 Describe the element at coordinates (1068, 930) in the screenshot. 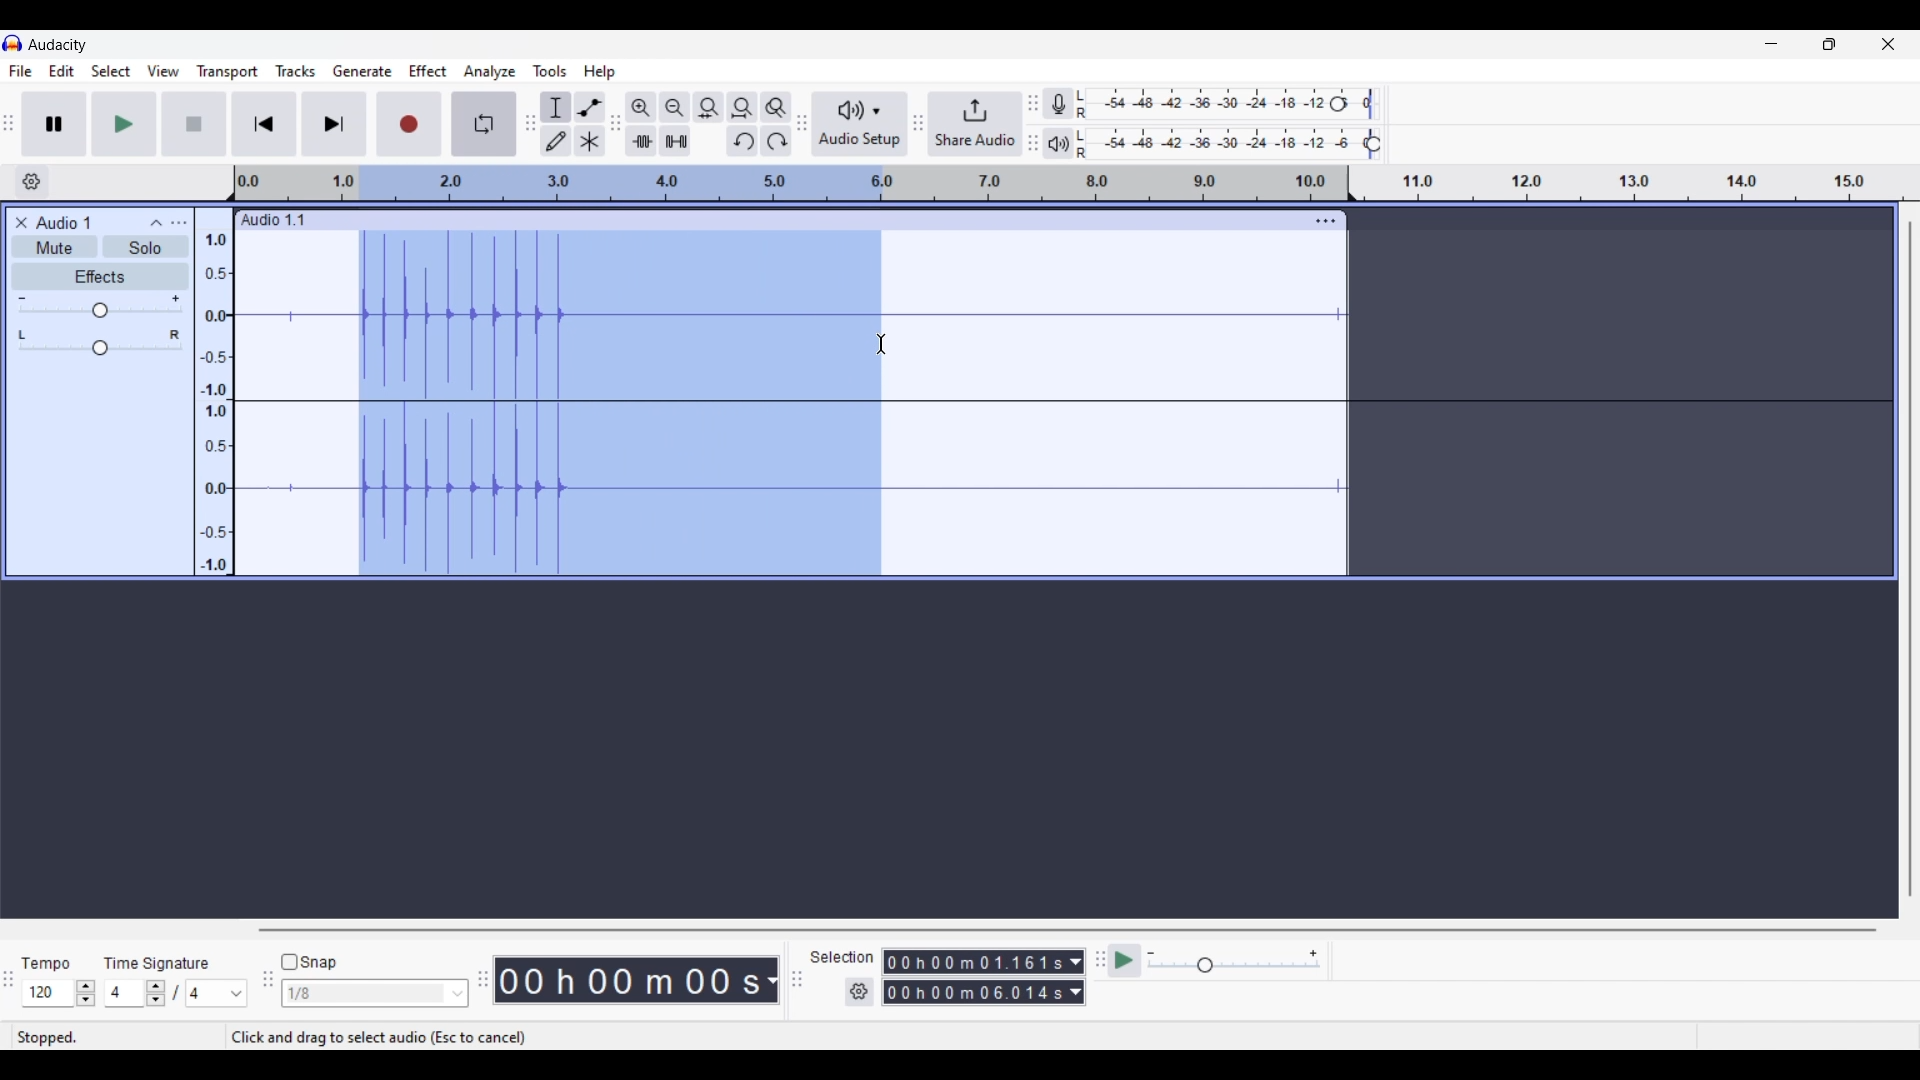

I see `Horizontal slide bar` at that location.